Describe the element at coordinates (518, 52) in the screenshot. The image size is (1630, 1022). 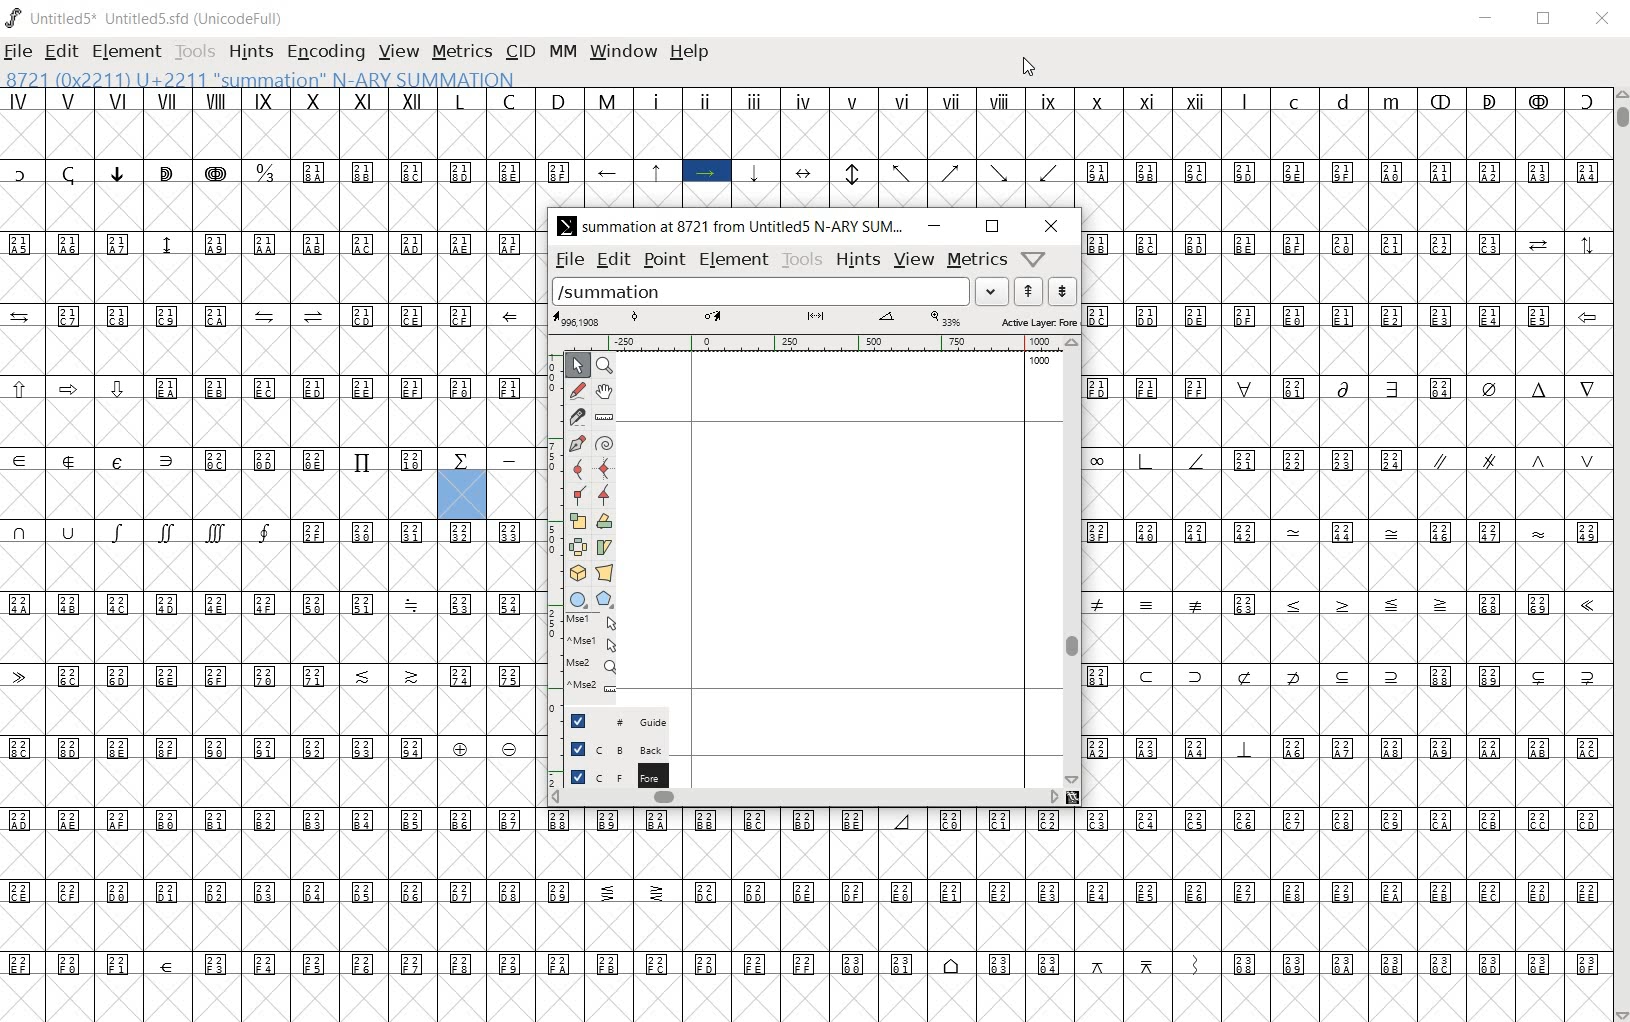
I see `CID` at that location.